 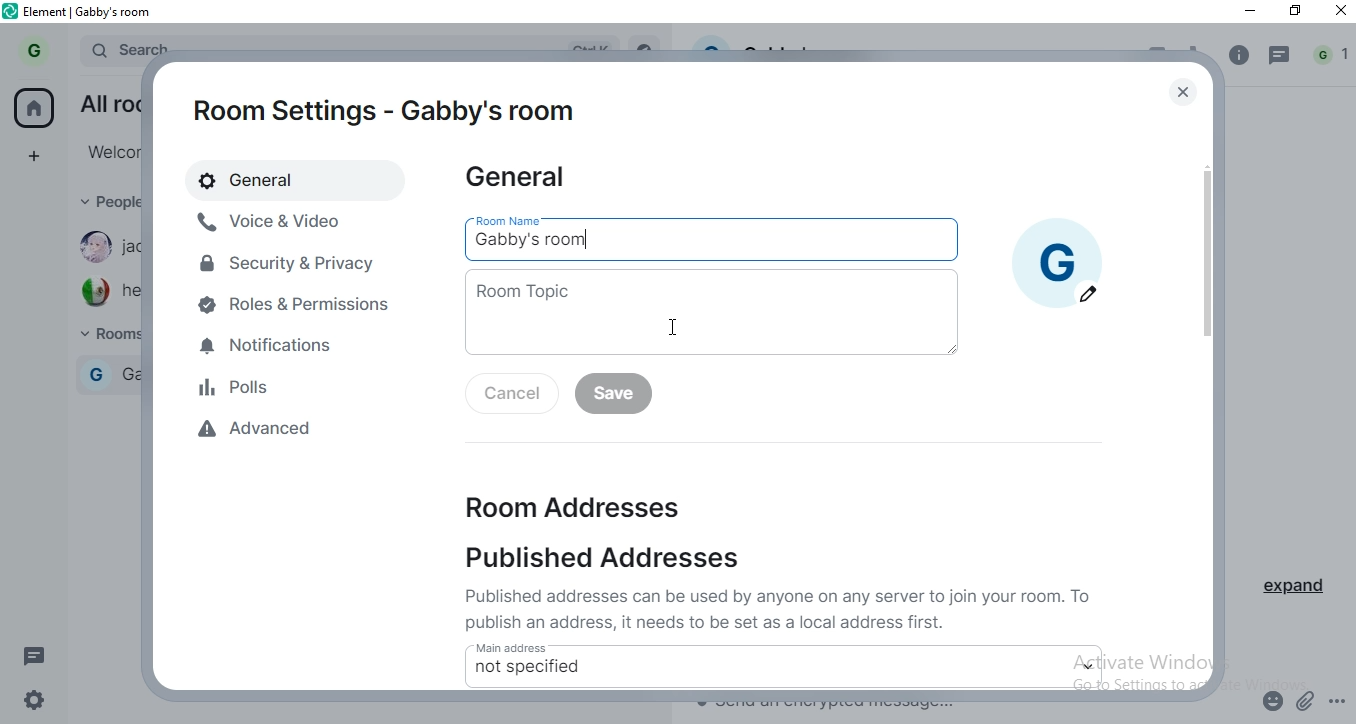 What do you see at coordinates (13, 13) in the screenshot?
I see `element logo` at bounding box center [13, 13].